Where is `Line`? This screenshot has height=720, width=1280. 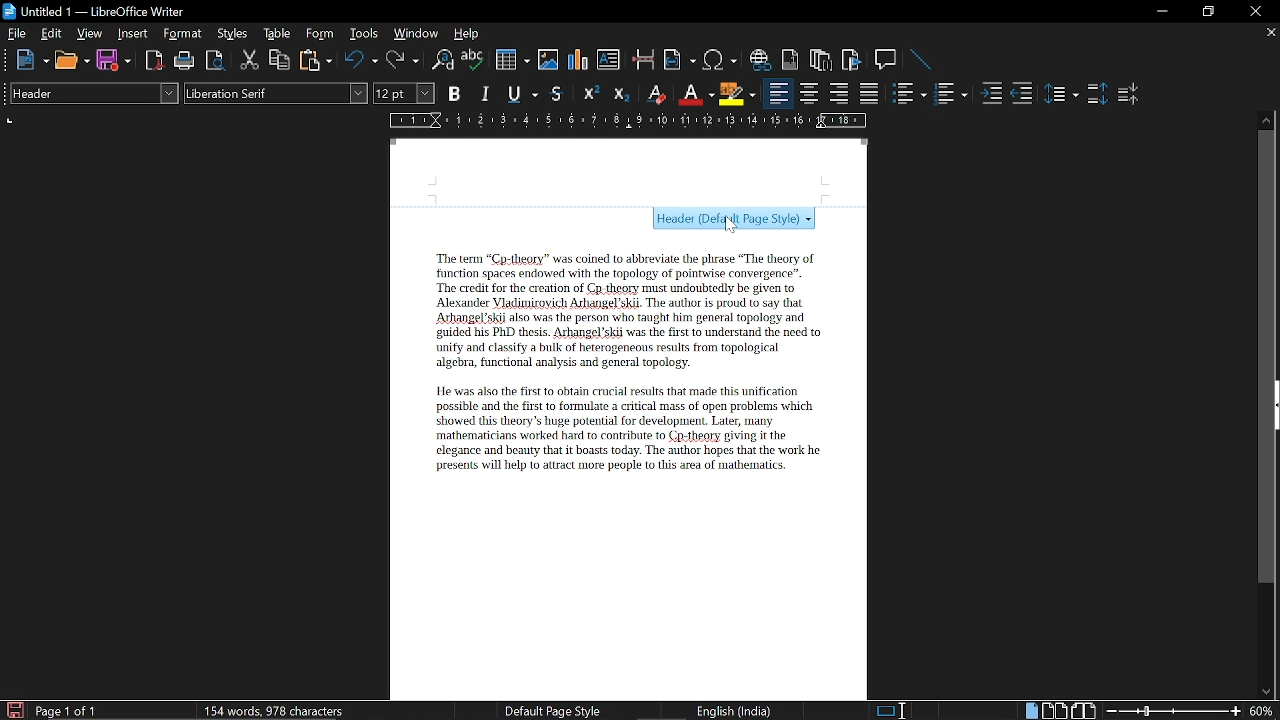
Line is located at coordinates (922, 61).